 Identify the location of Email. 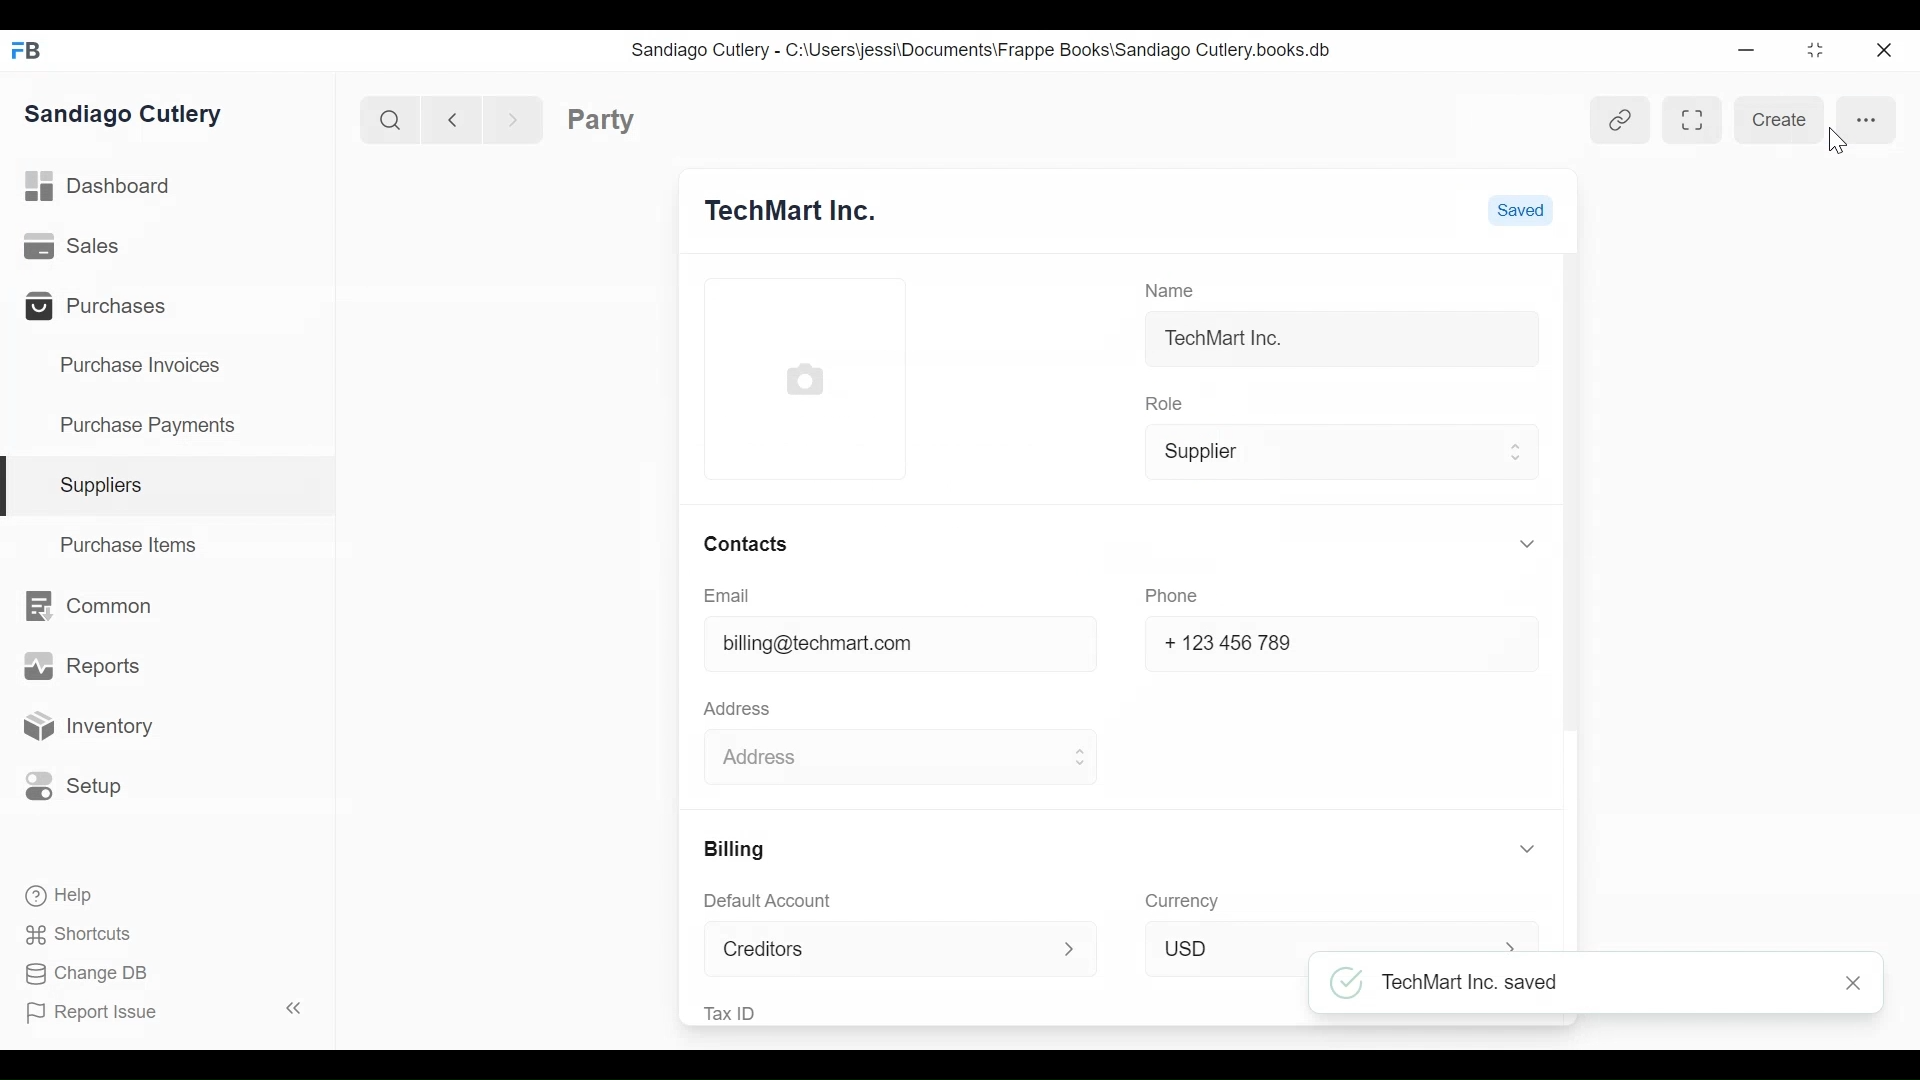
(728, 596).